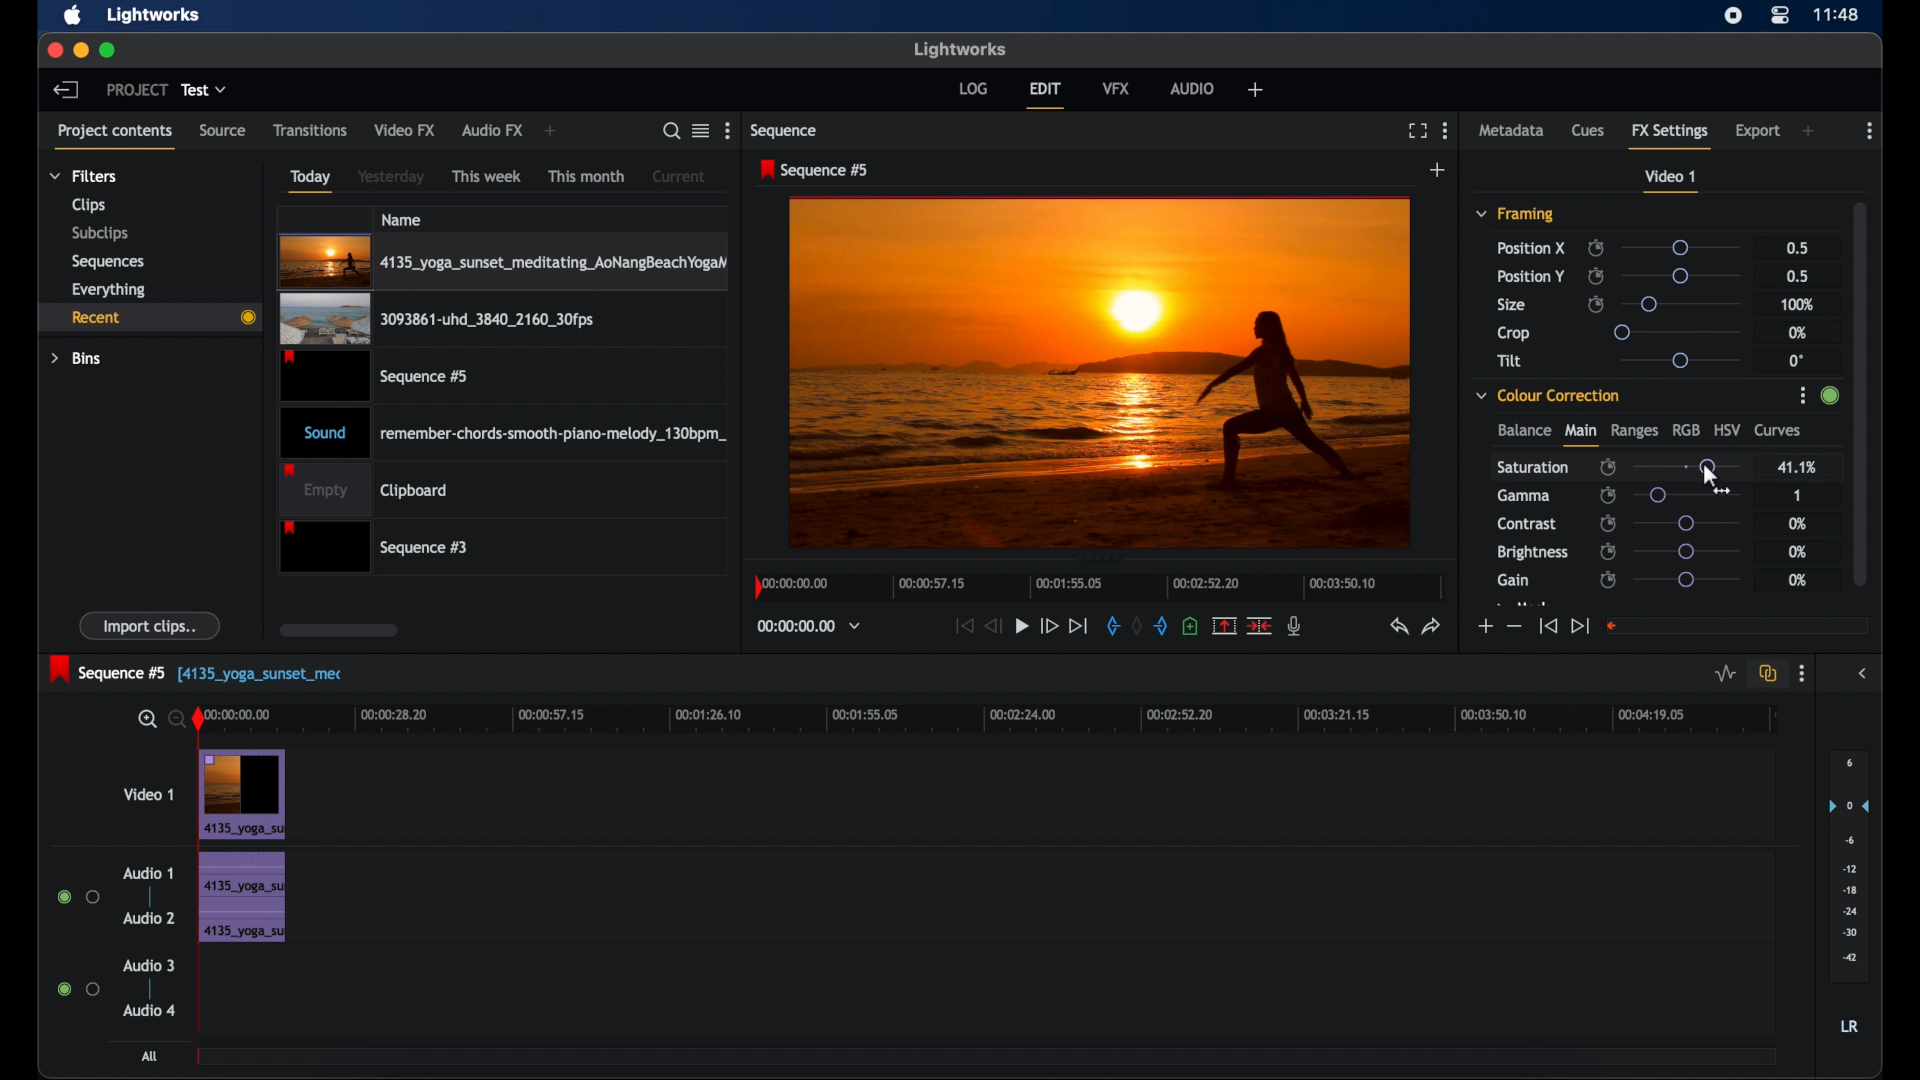 The height and width of the screenshot is (1080, 1920). I want to click on vfx, so click(1117, 88).